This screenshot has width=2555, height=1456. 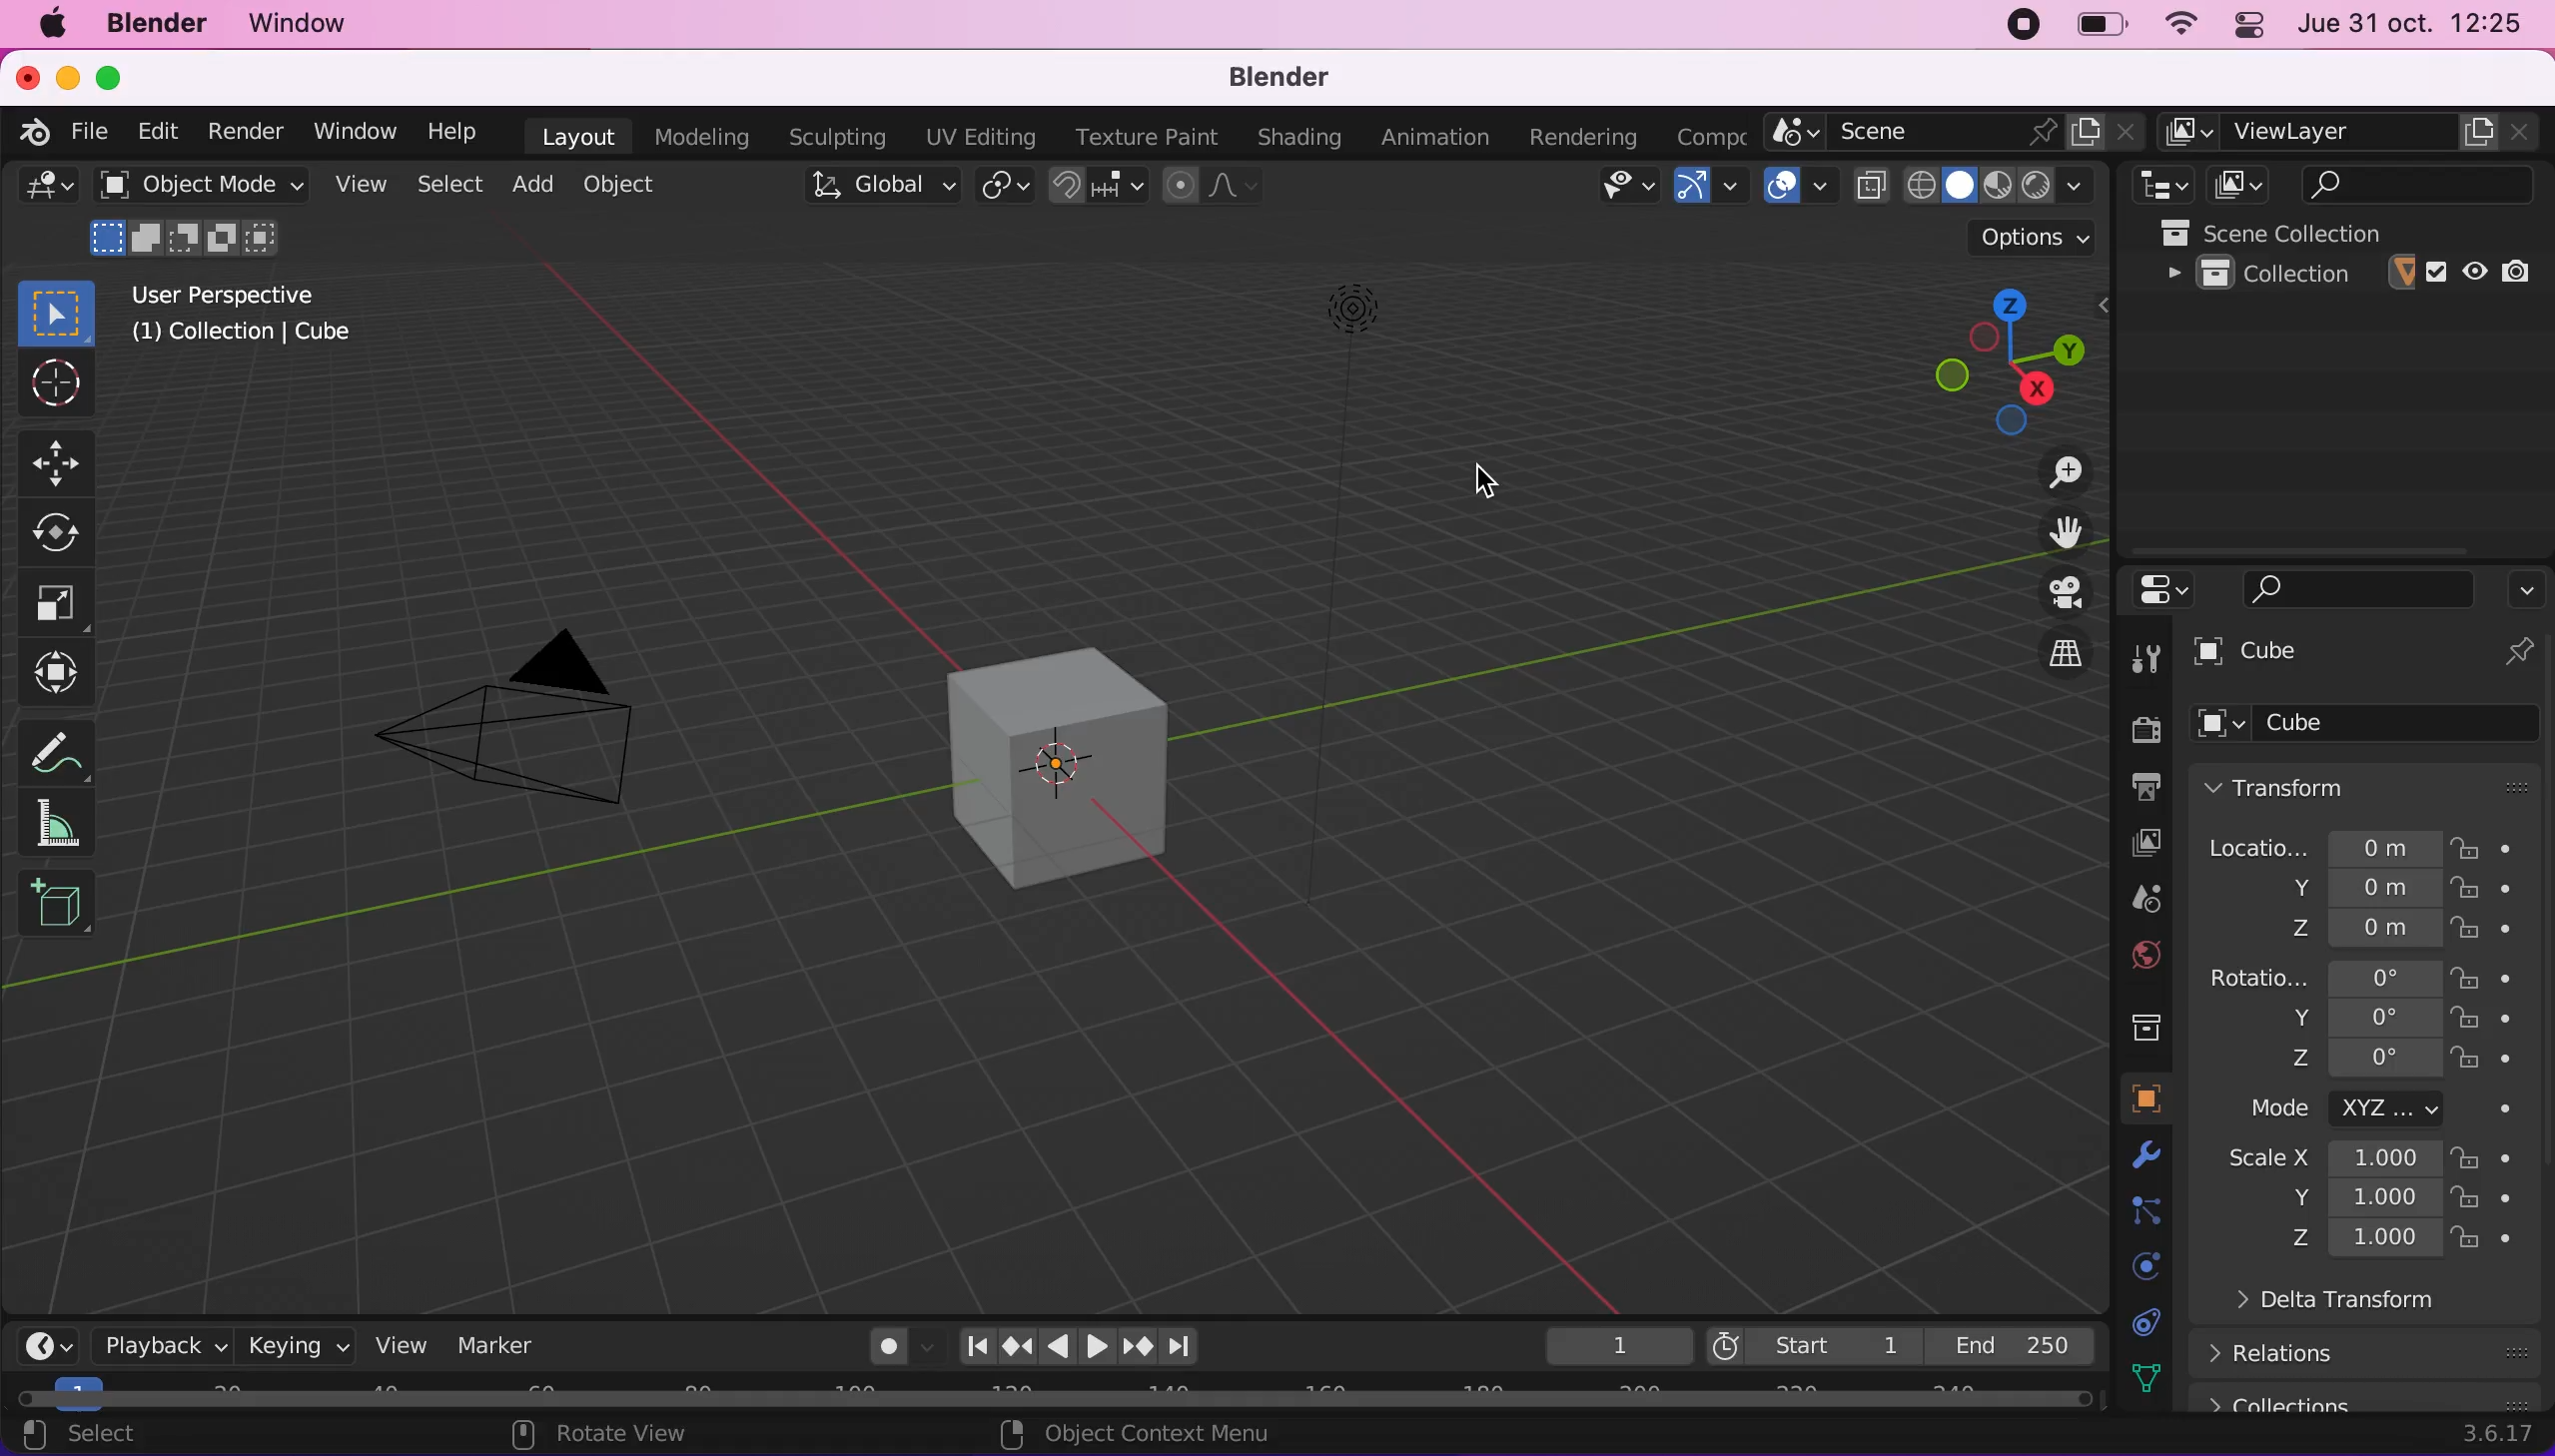 What do you see at coordinates (2403, 183) in the screenshot?
I see `search` at bounding box center [2403, 183].